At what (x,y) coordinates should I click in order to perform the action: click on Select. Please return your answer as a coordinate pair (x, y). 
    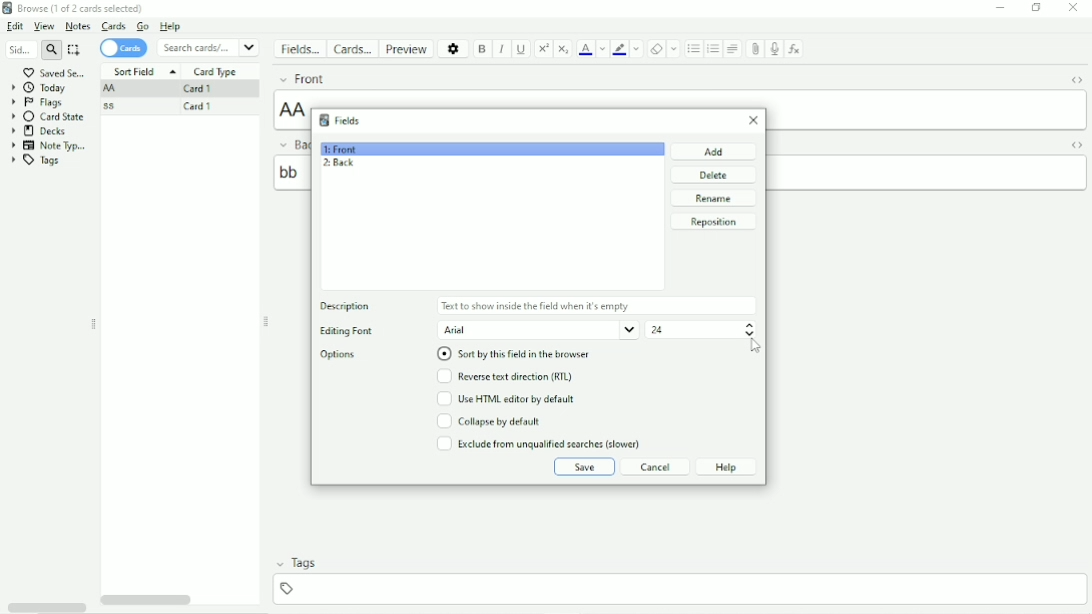
    Looking at the image, I should click on (76, 50).